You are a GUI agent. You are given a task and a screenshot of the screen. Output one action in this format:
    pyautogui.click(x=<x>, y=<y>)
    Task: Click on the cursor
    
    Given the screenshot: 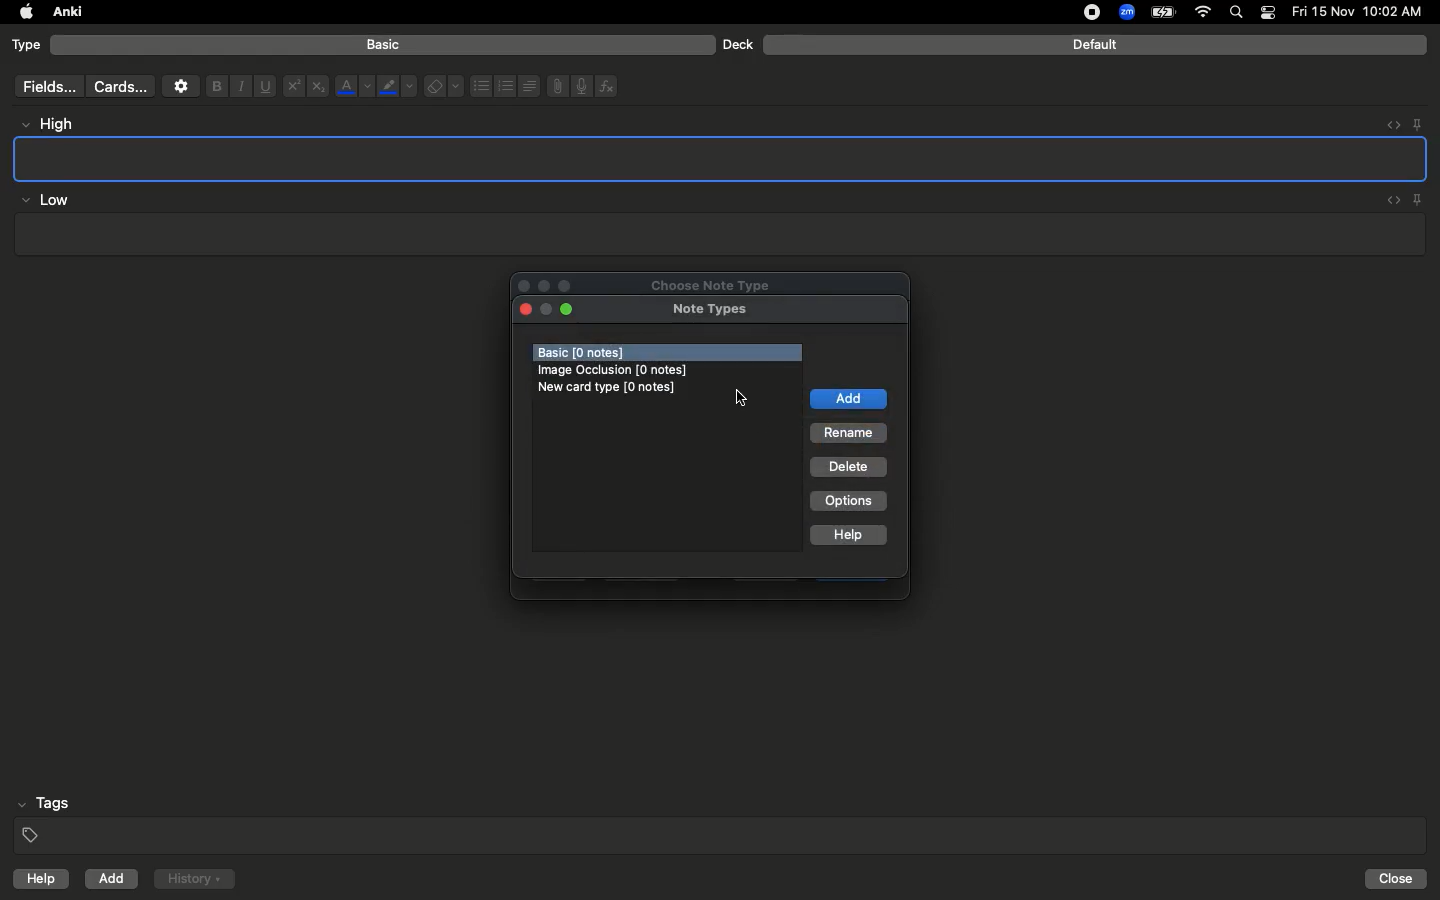 What is the action you would take?
    pyautogui.click(x=745, y=397)
    